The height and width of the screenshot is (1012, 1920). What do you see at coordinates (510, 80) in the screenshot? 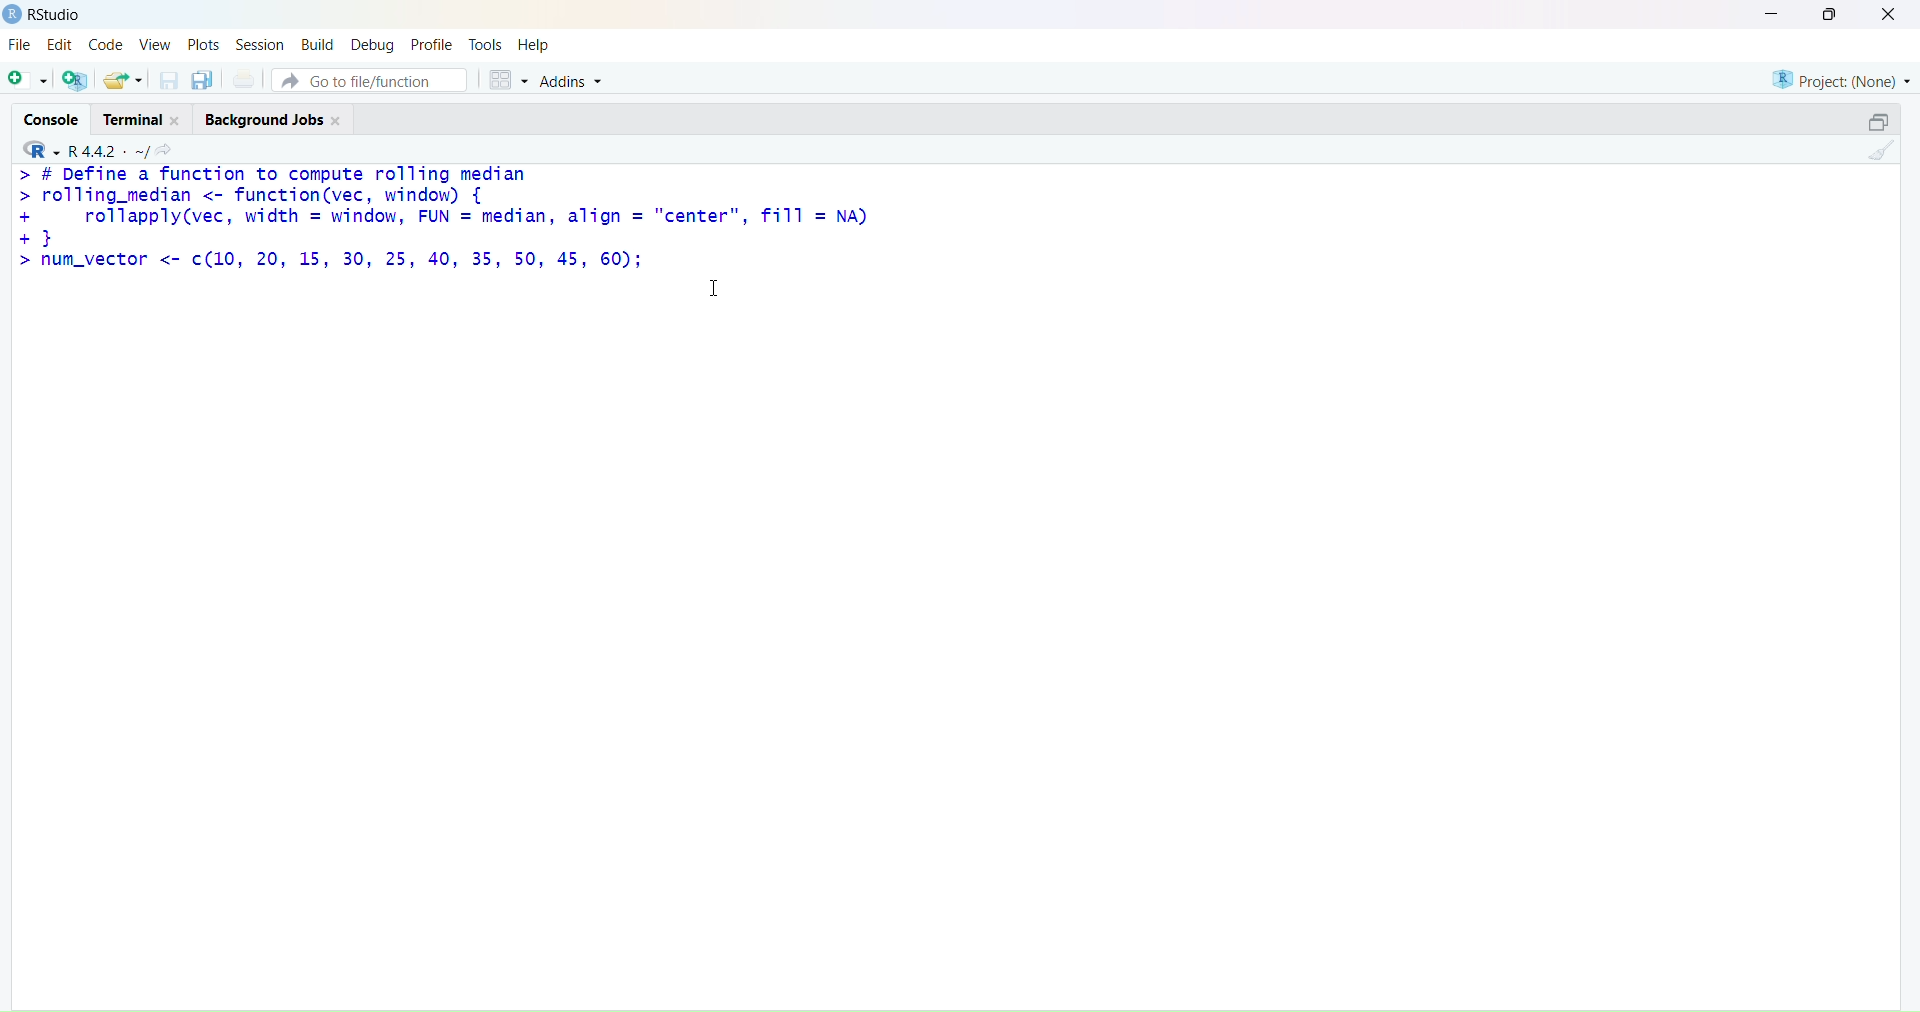
I see `grid` at bounding box center [510, 80].